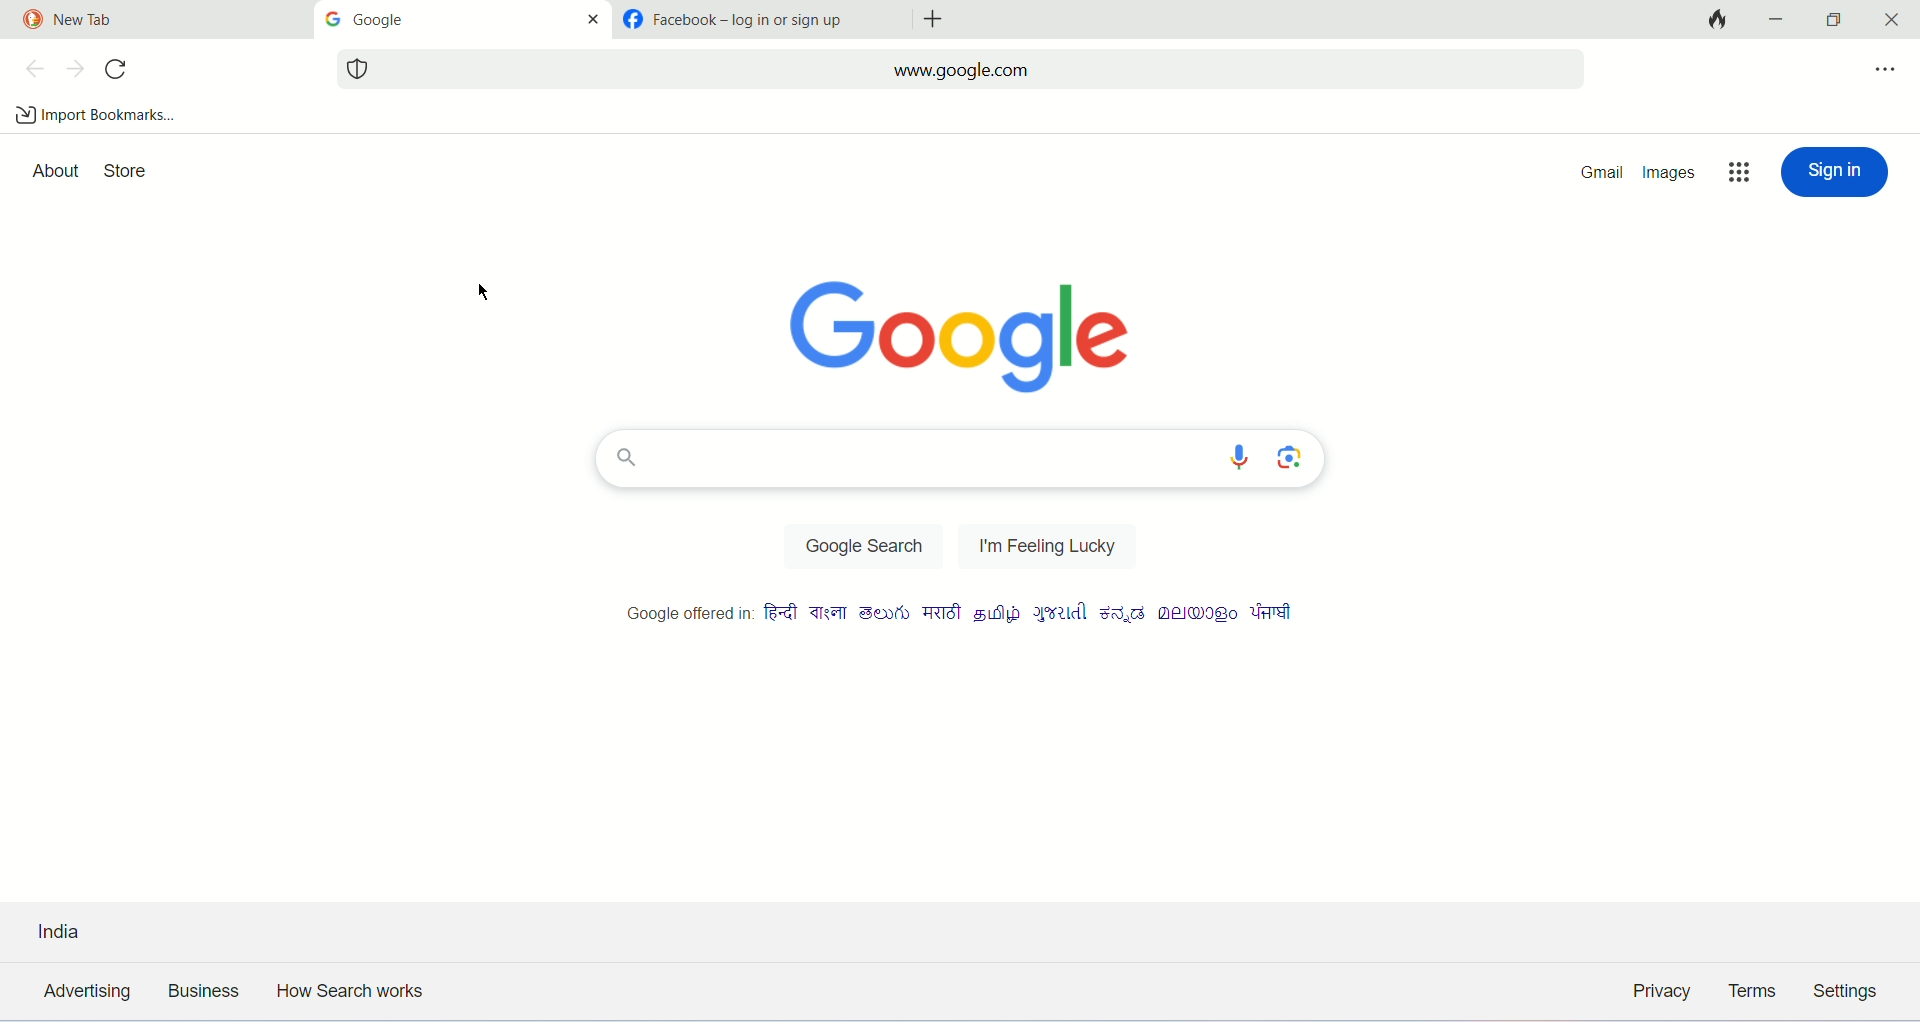  What do you see at coordinates (1659, 993) in the screenshot?
I see `privacy` at bounding box center [1659, 993].